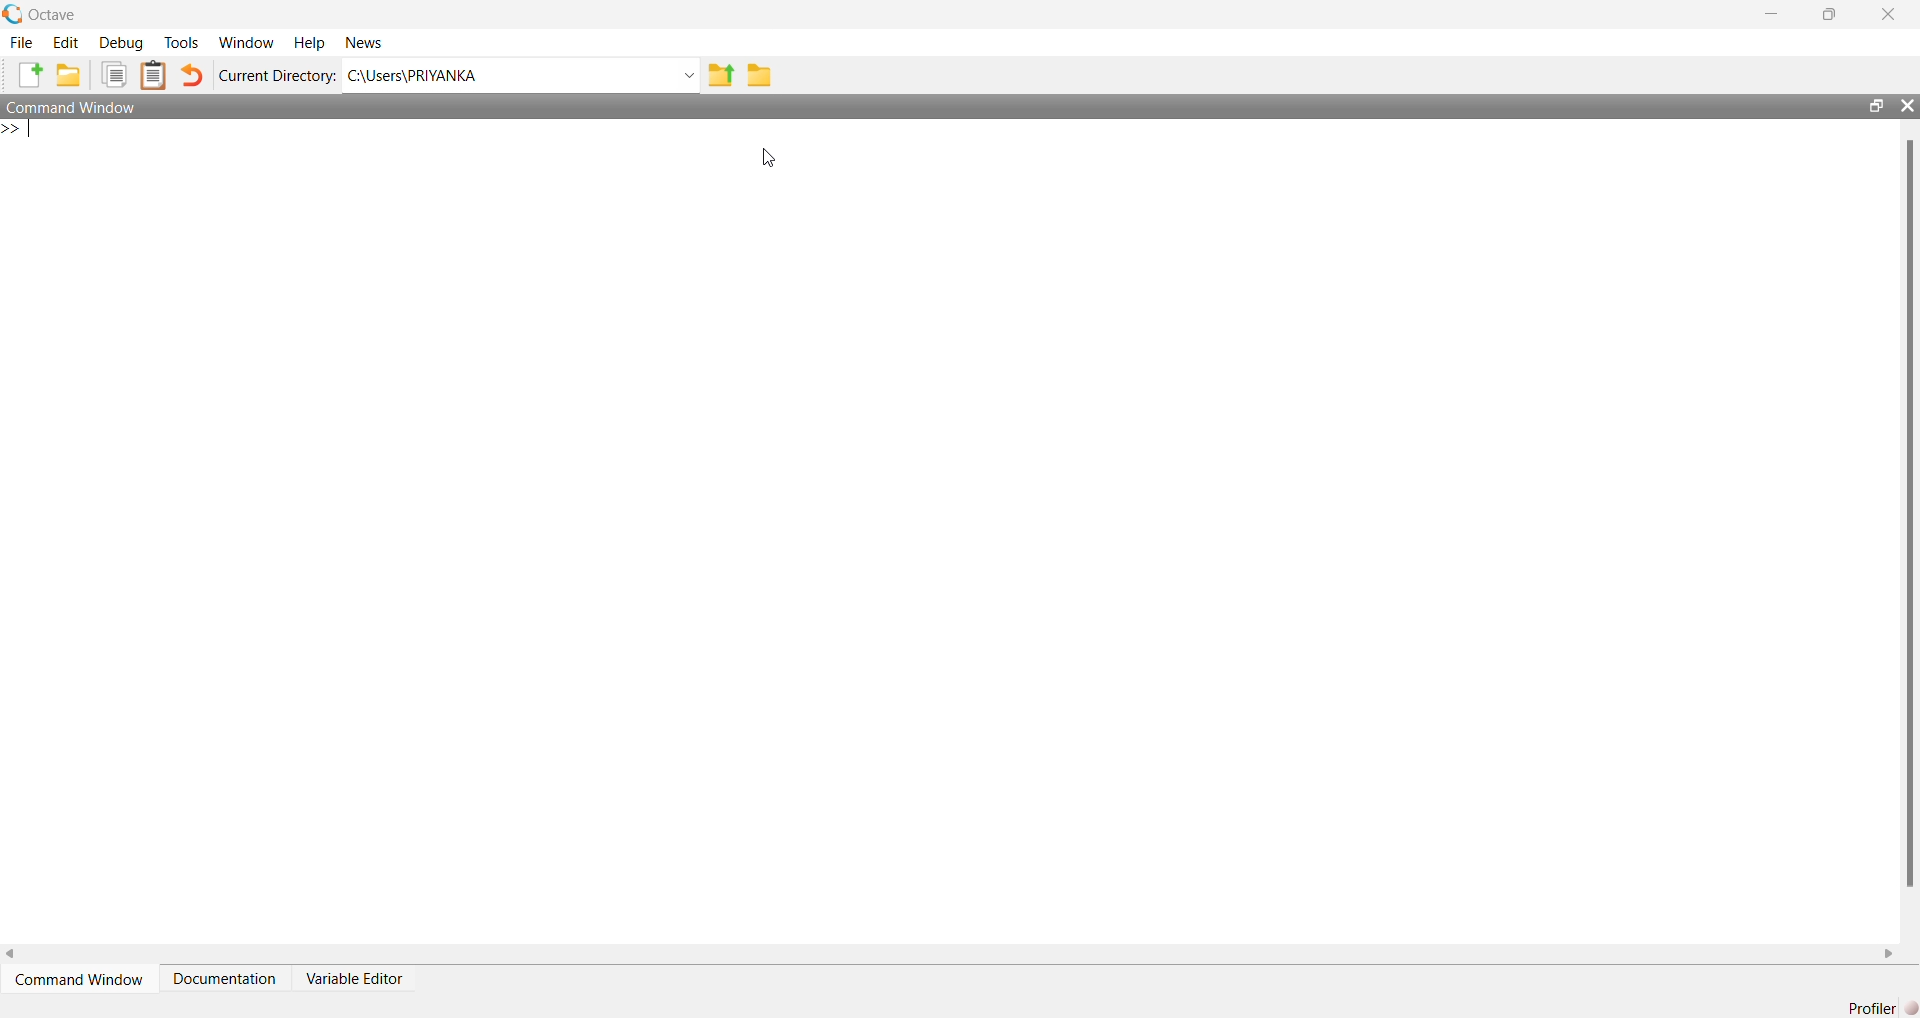 Image resolution: width=1920 pixels, height=1018 pixels. I want to click on clipboard, so click(114, 74).